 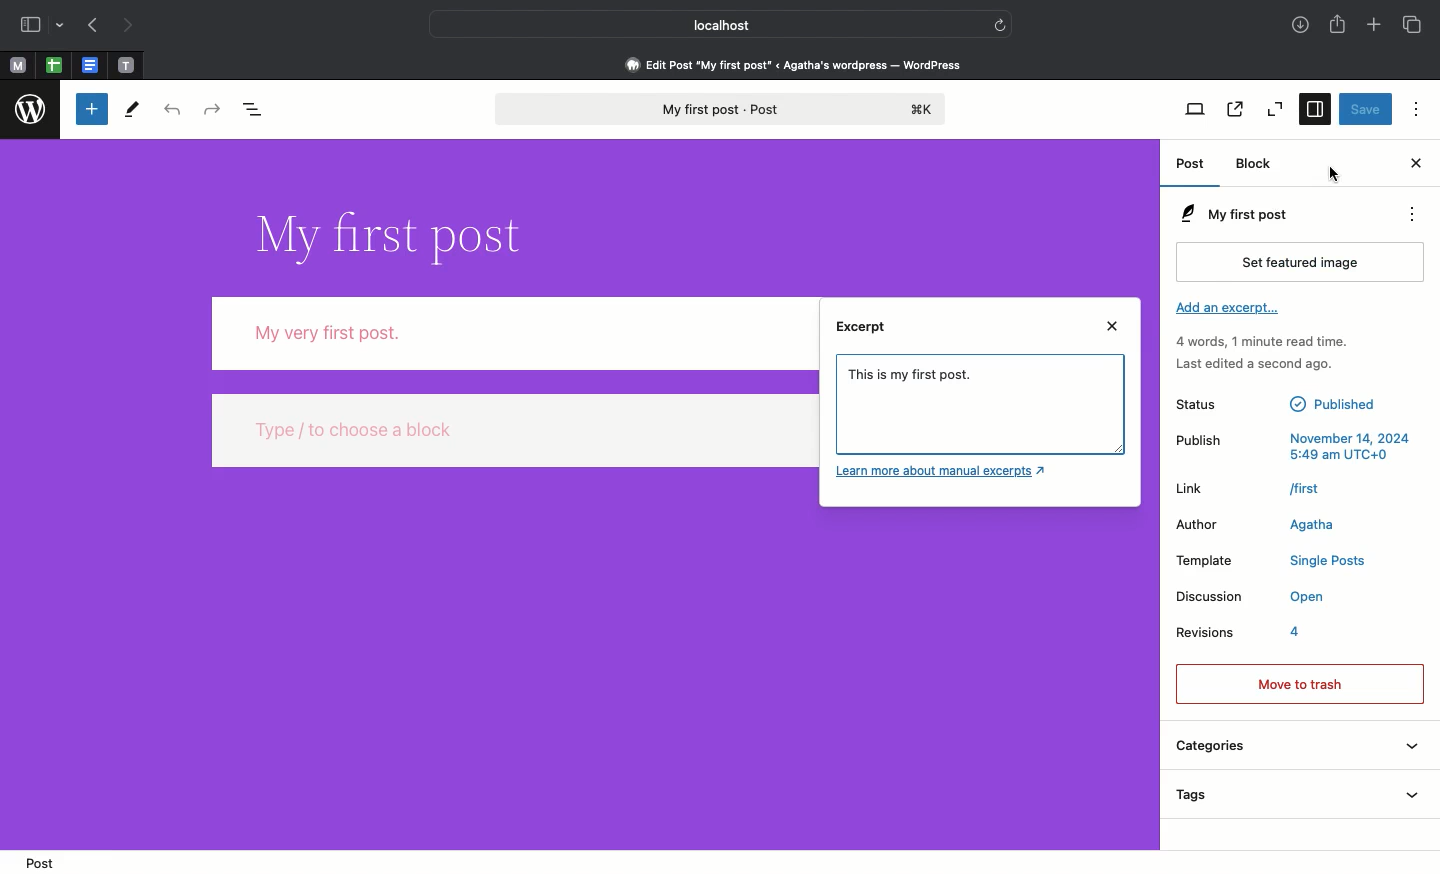 I want to click on Status, so click(x=1279, y=403).